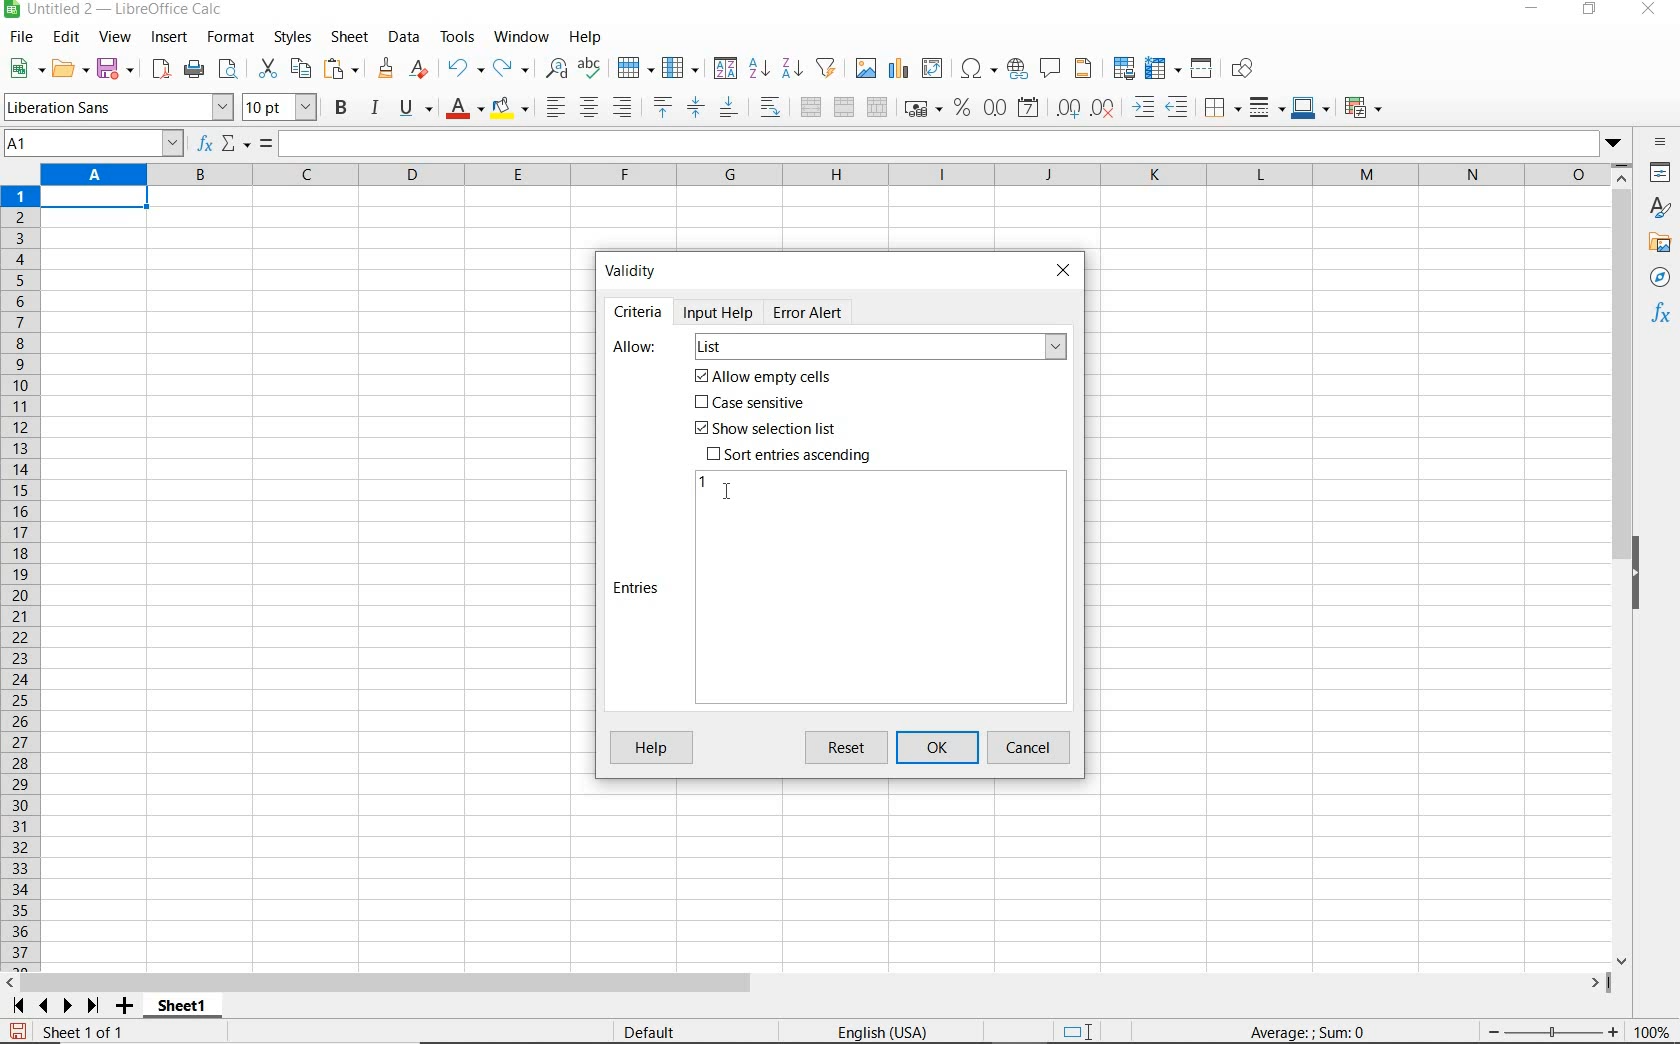 The width and height of the screenshot is (1680, 1044). What do you see at coordinates (934, 69) in the screenshot?
I see `insert or edit pivot table` at bounding box center [934, 69].